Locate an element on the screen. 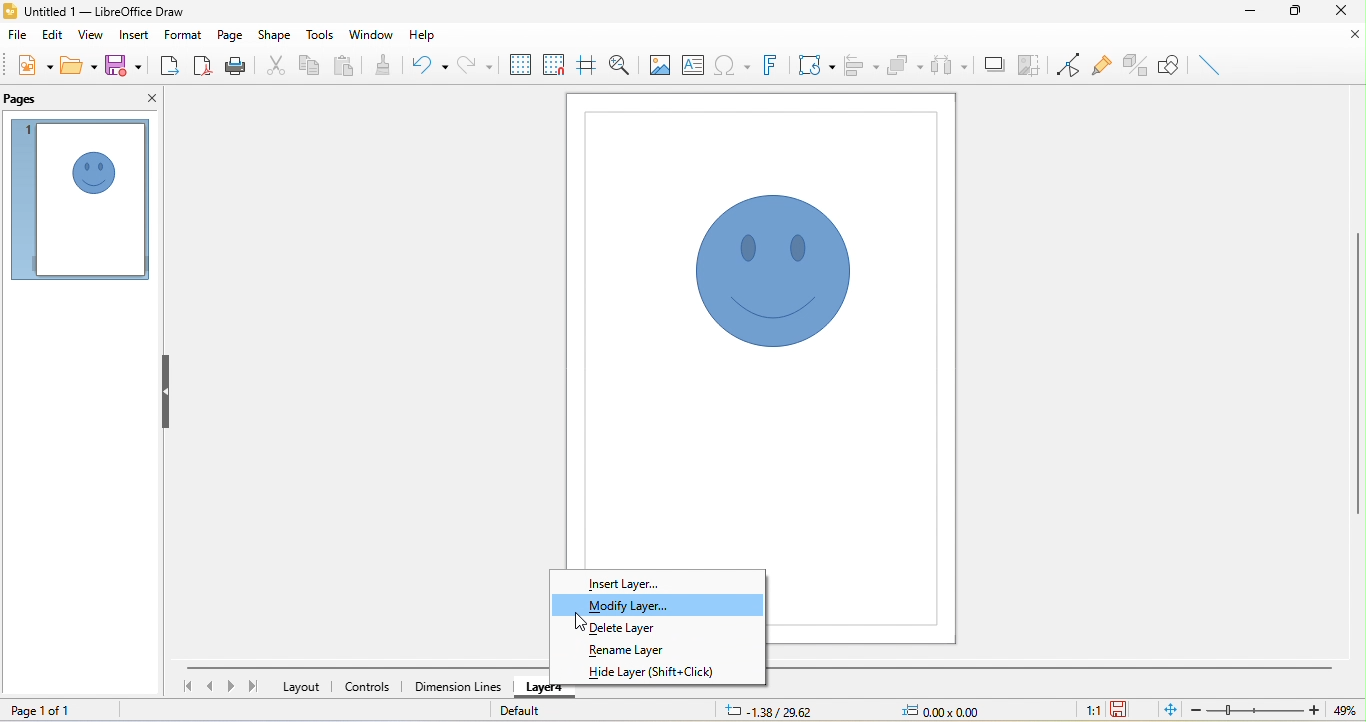  redo is located at coordinates (479, 63).